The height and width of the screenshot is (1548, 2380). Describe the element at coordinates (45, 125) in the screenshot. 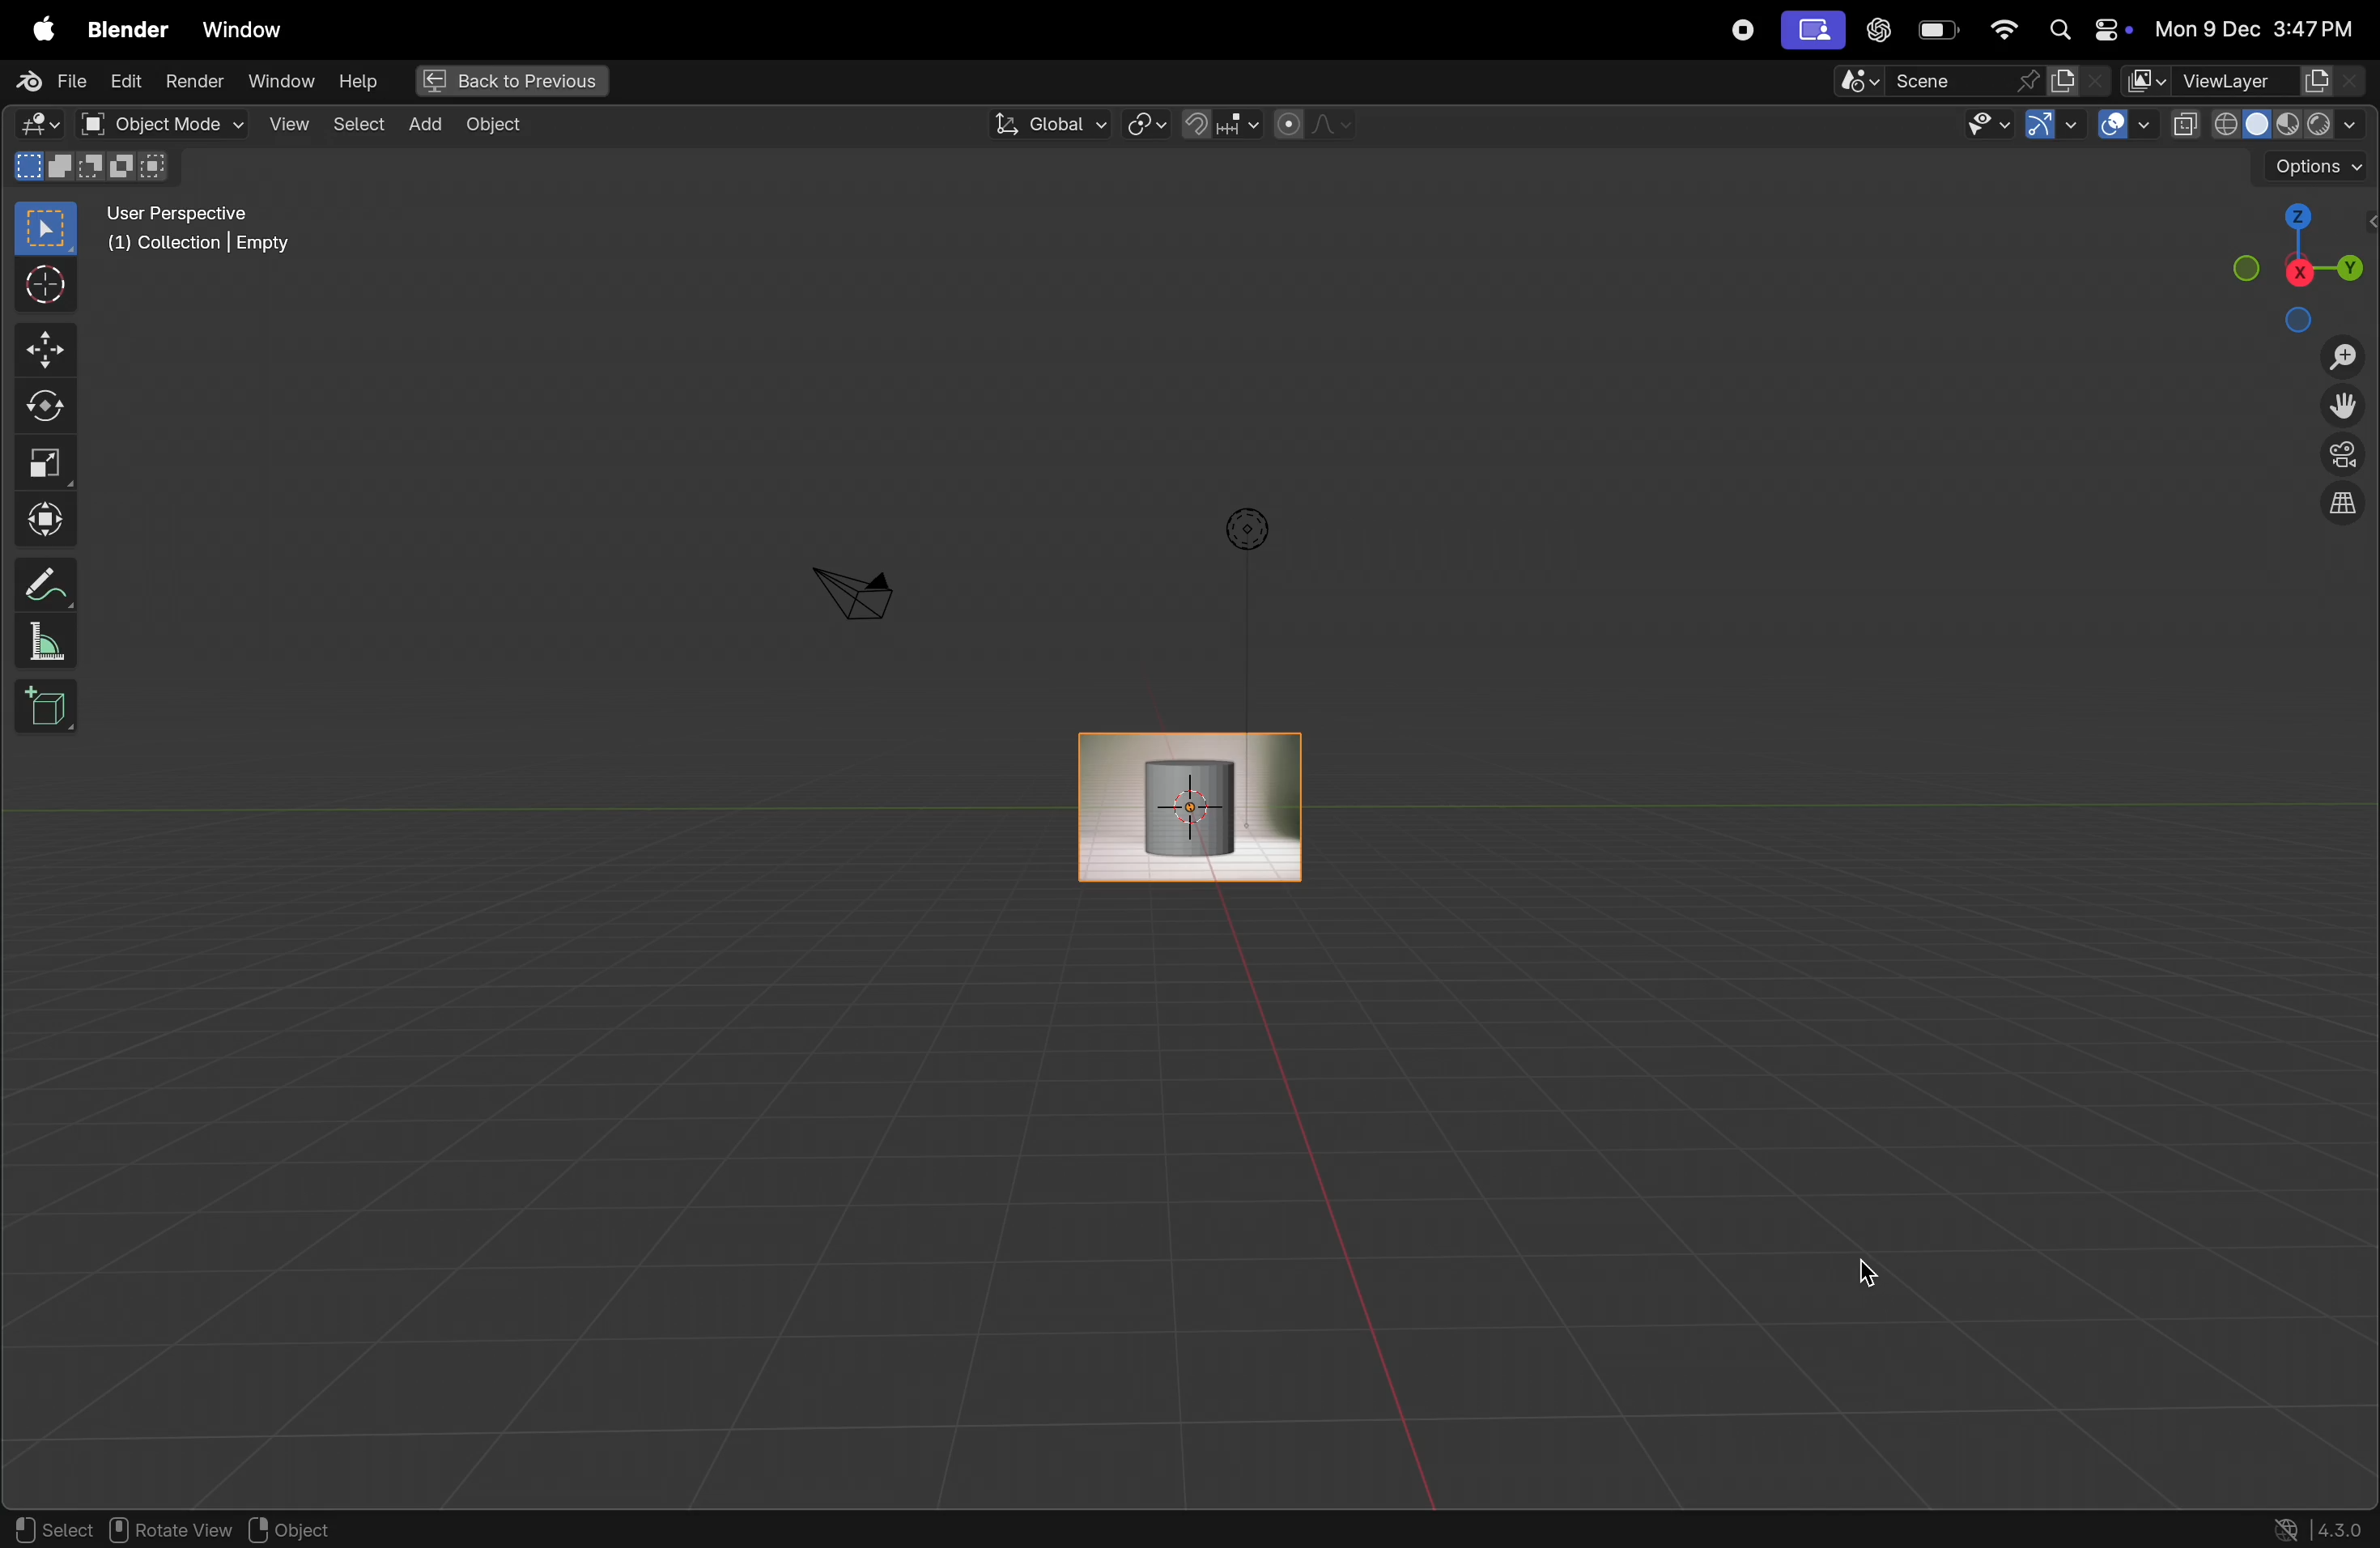

I see `editortype` at that location.